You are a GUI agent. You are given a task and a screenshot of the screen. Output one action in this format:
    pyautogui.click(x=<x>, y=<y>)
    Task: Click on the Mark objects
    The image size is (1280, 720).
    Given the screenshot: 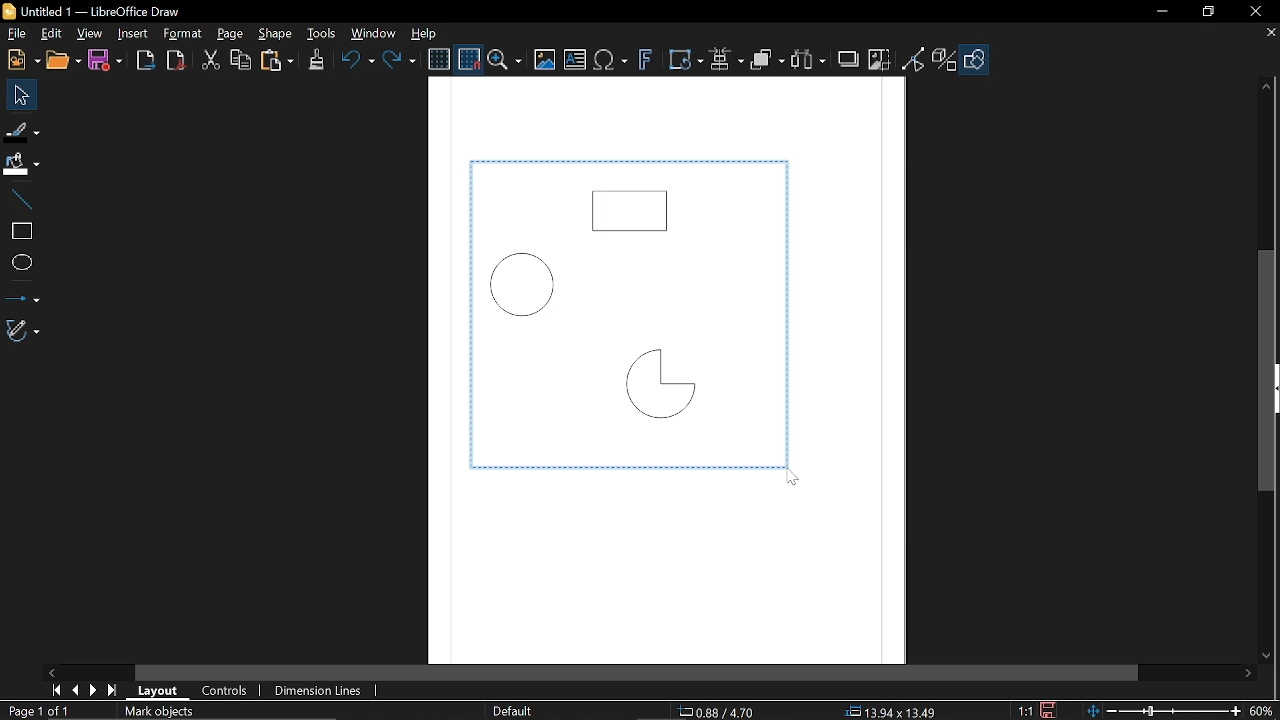 What is the action you would take?
    pyautogui.click(x=163, y=712)
    